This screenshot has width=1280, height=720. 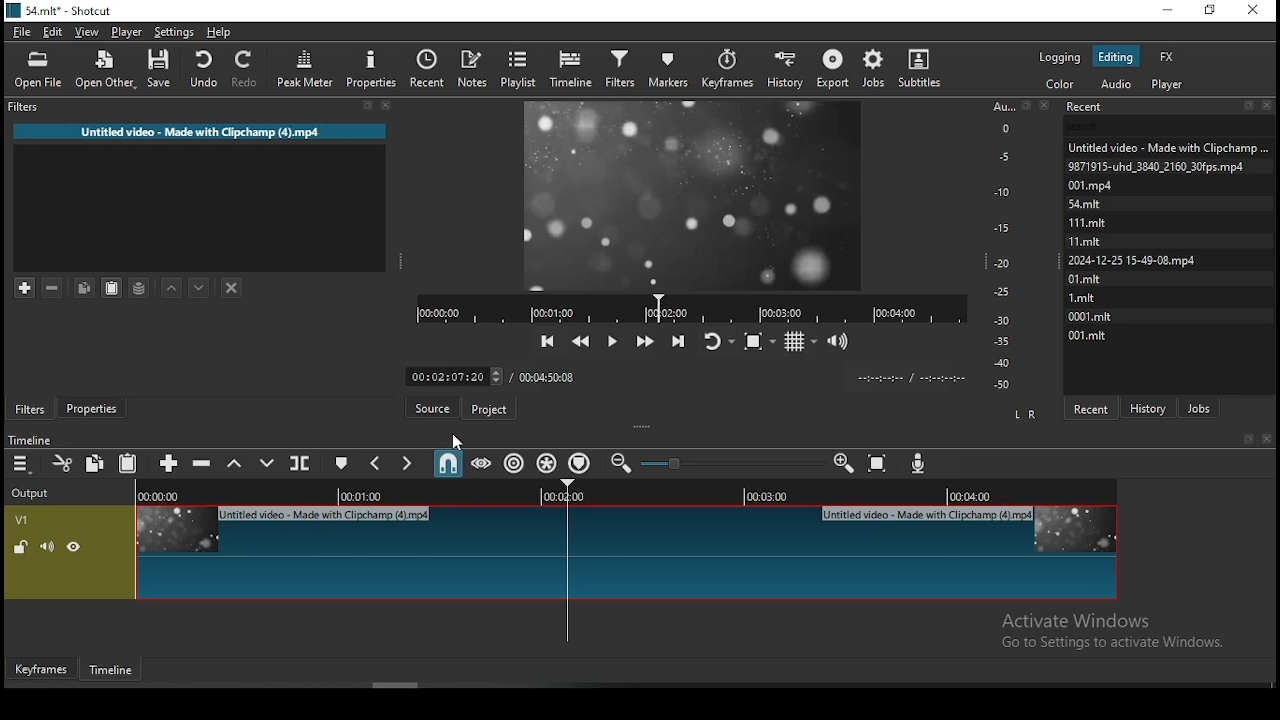 What do you see at coordinates (455, 376) in the screenshot?
I see `timer` at bounding box center [455, 376].